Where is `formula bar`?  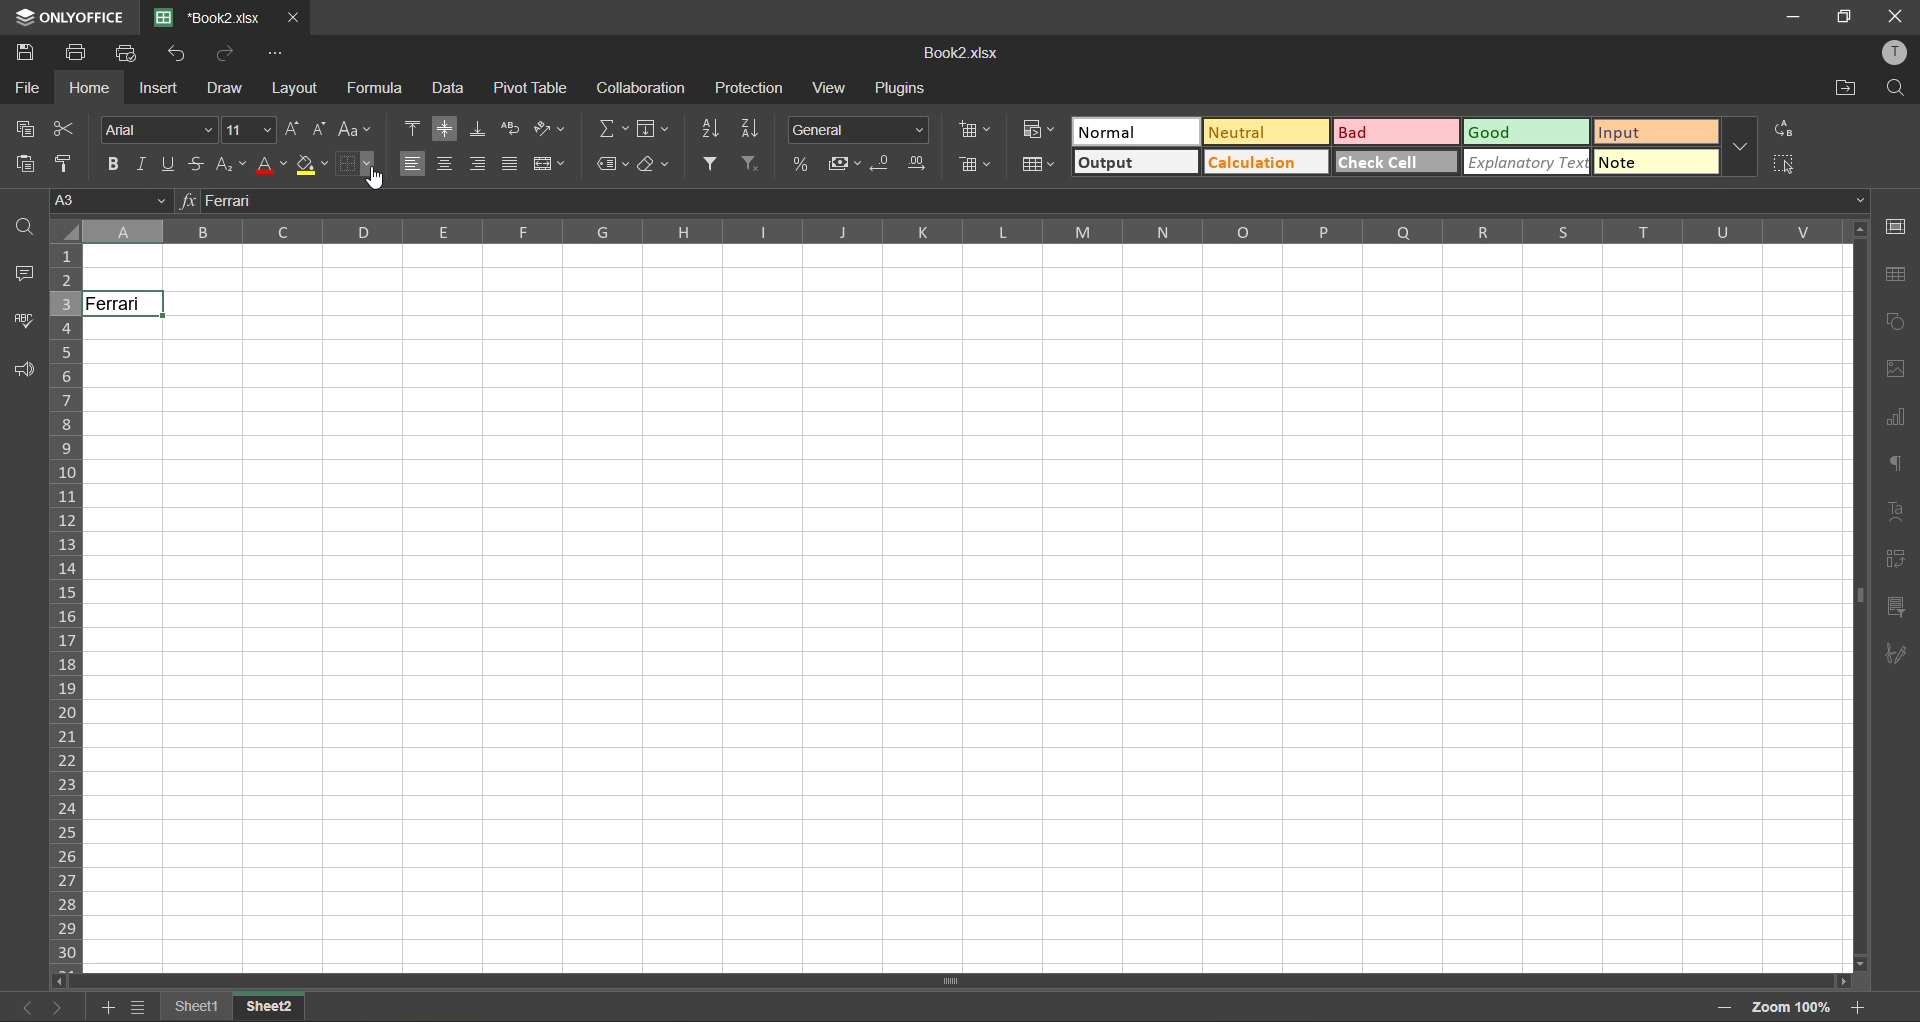 formula bar is located at coordinates (1033, 200).